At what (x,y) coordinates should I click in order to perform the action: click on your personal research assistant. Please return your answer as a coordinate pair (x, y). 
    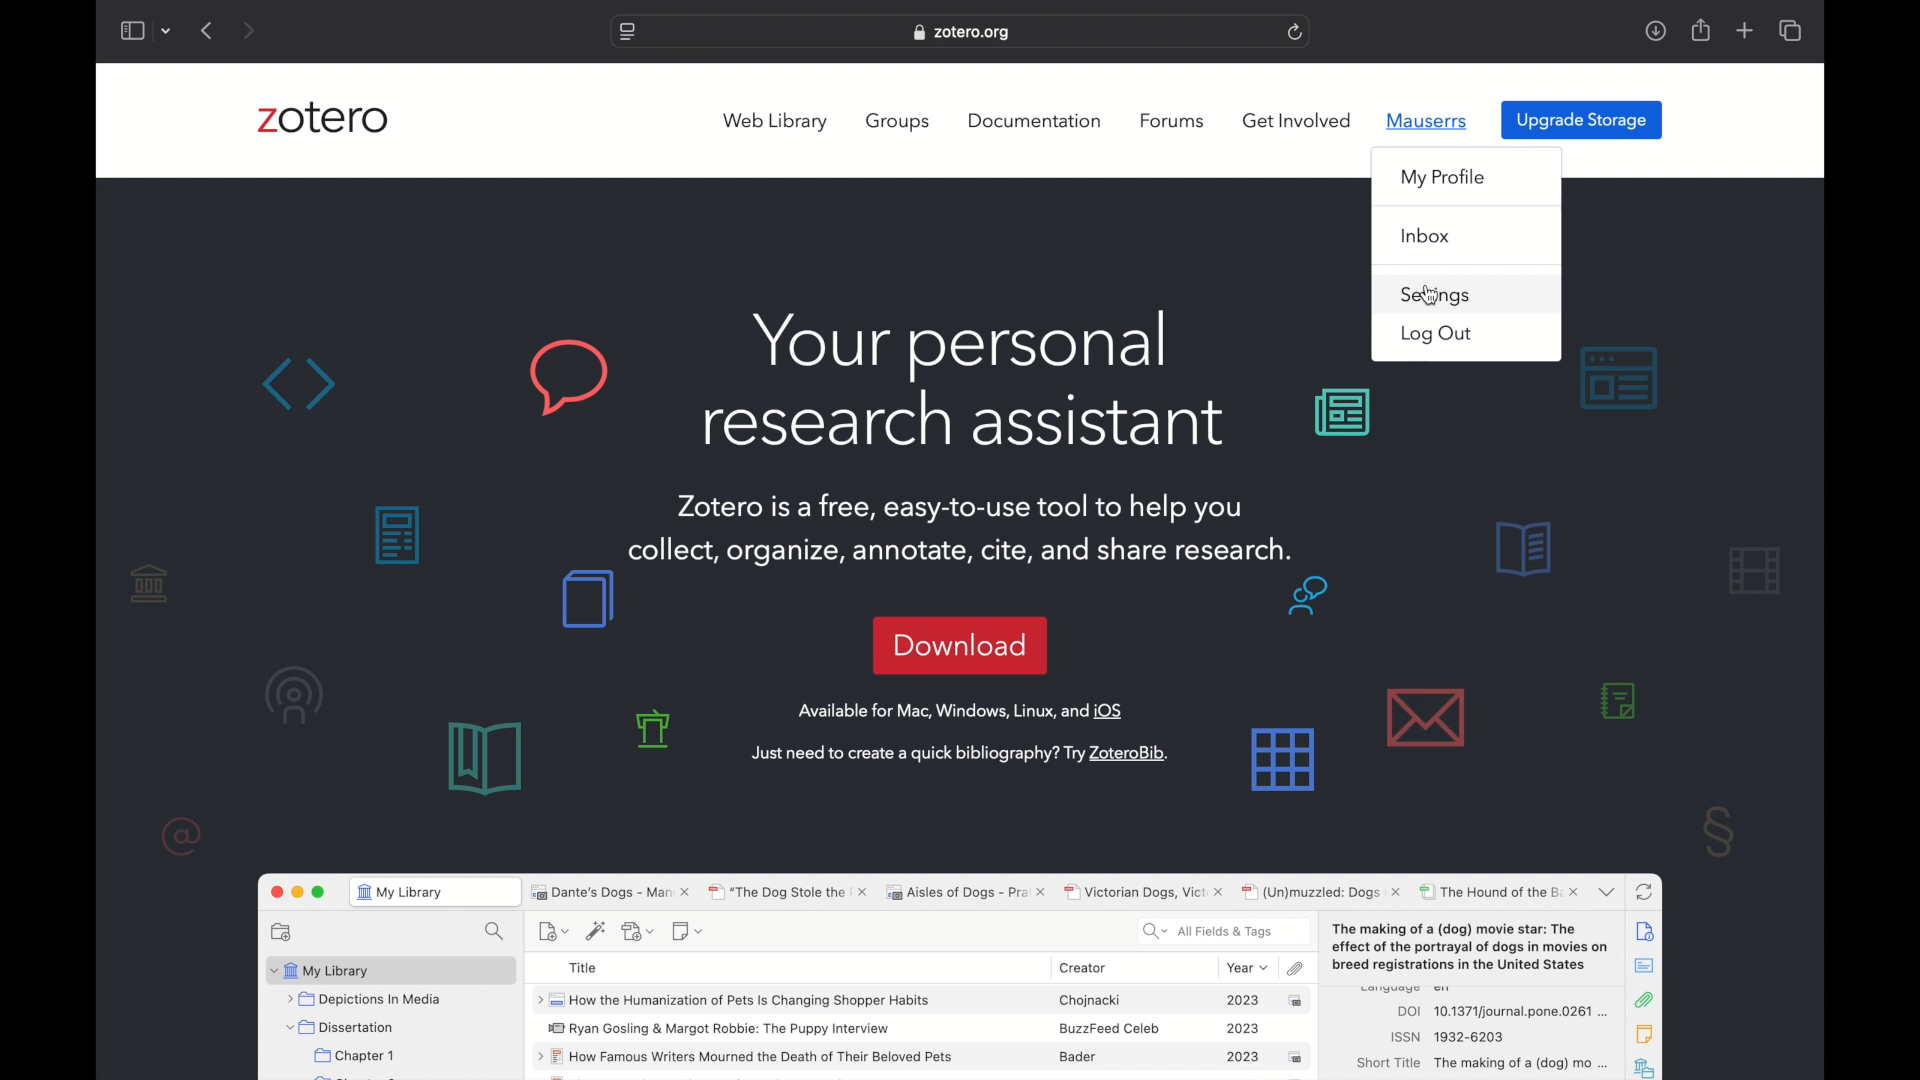
    Looking at the image, I should click on (966, 381).